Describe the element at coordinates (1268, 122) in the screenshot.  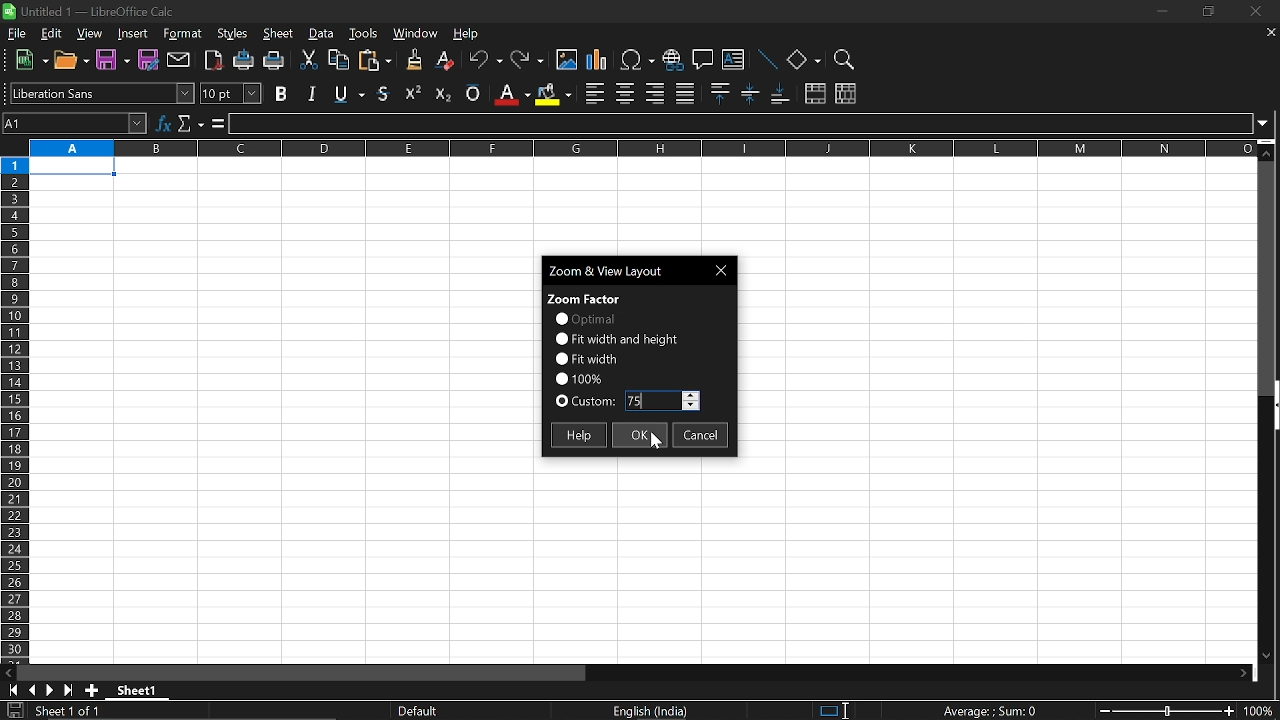
I see `expand formula bar` at that location.